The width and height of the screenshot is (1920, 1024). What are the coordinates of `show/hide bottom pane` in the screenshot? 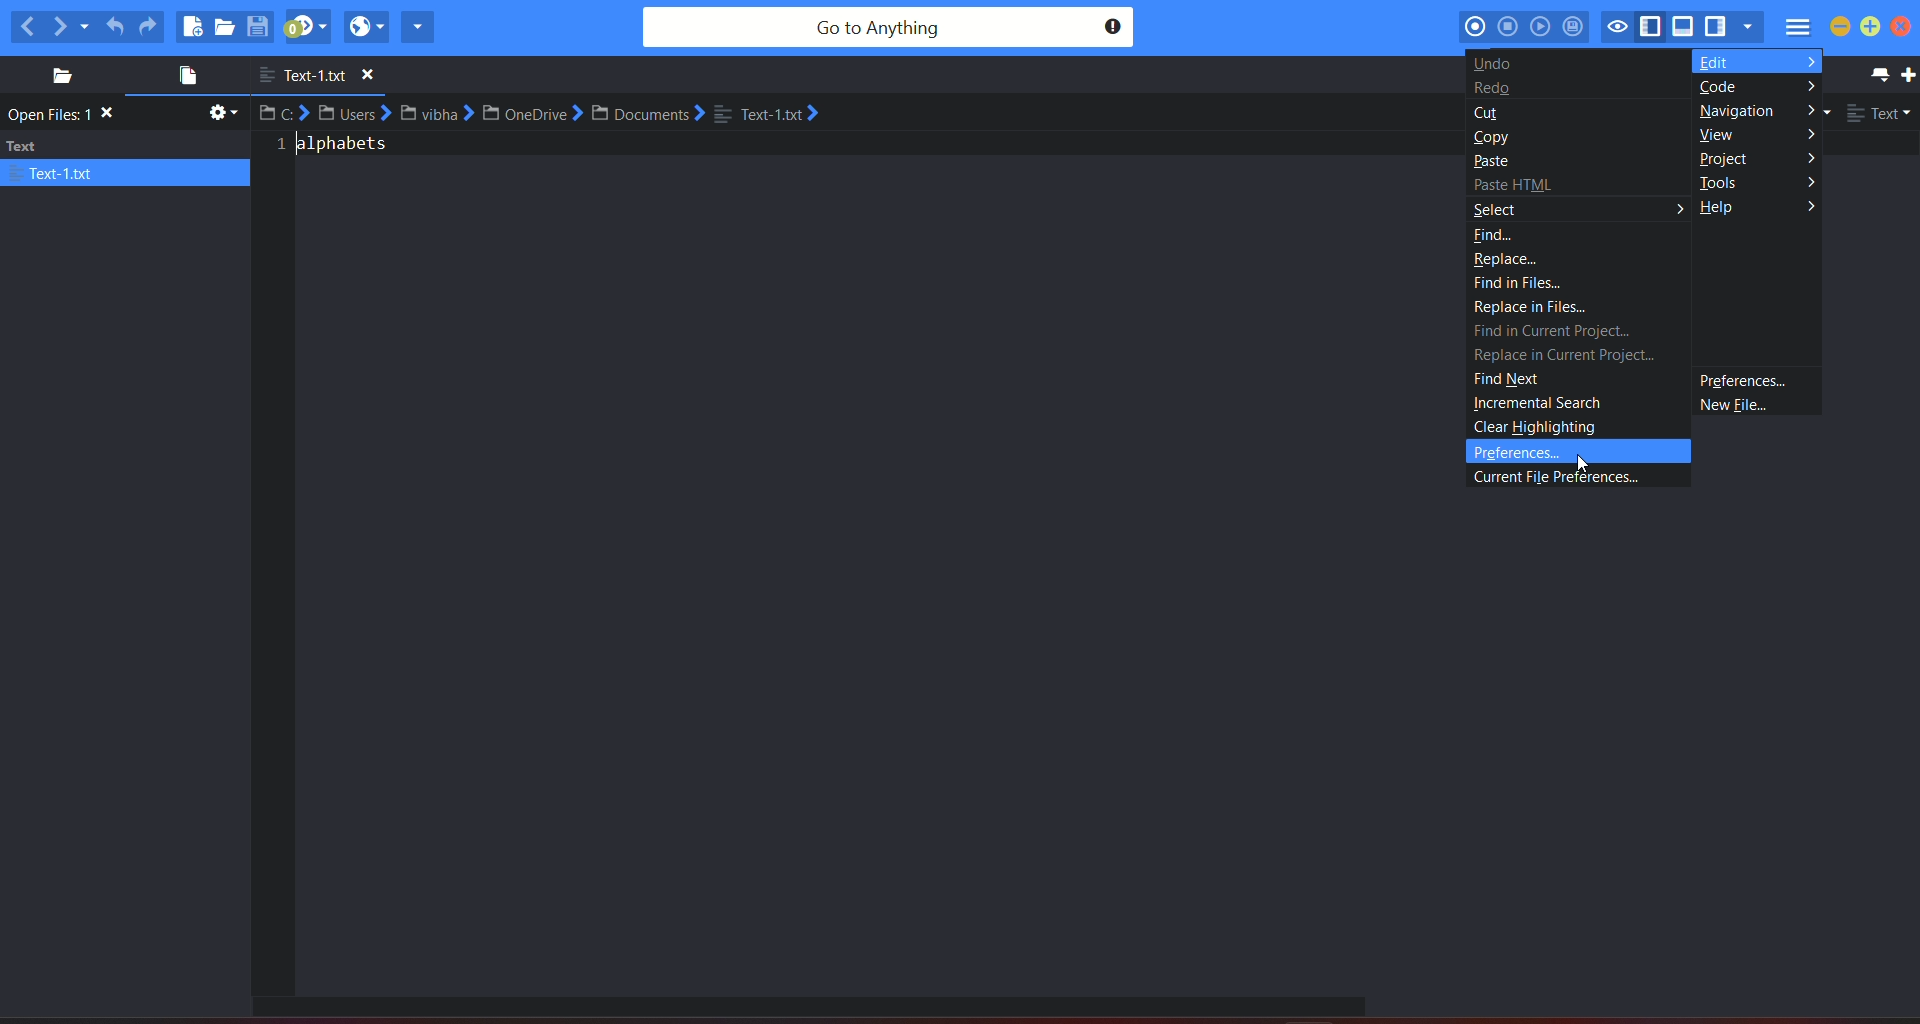 It's located at (1685, 29).